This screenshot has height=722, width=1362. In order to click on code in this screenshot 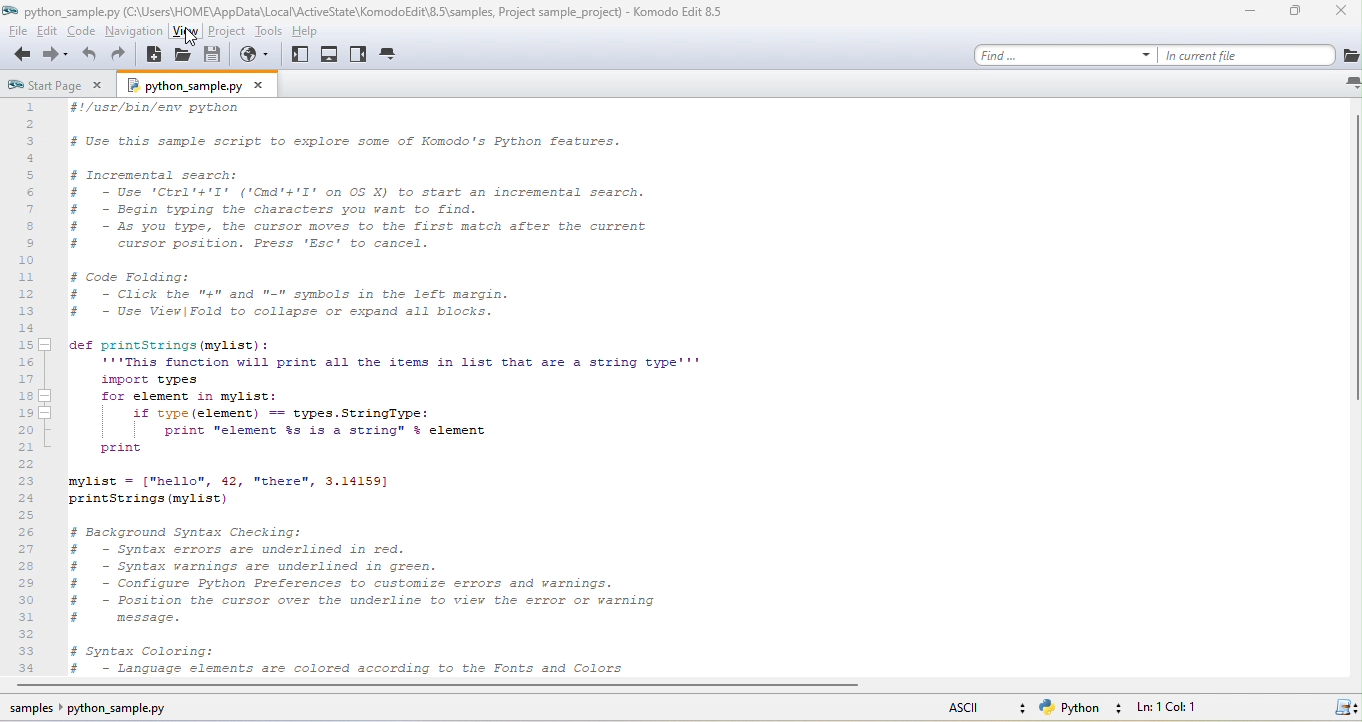, I will do `click(79, 34)`.